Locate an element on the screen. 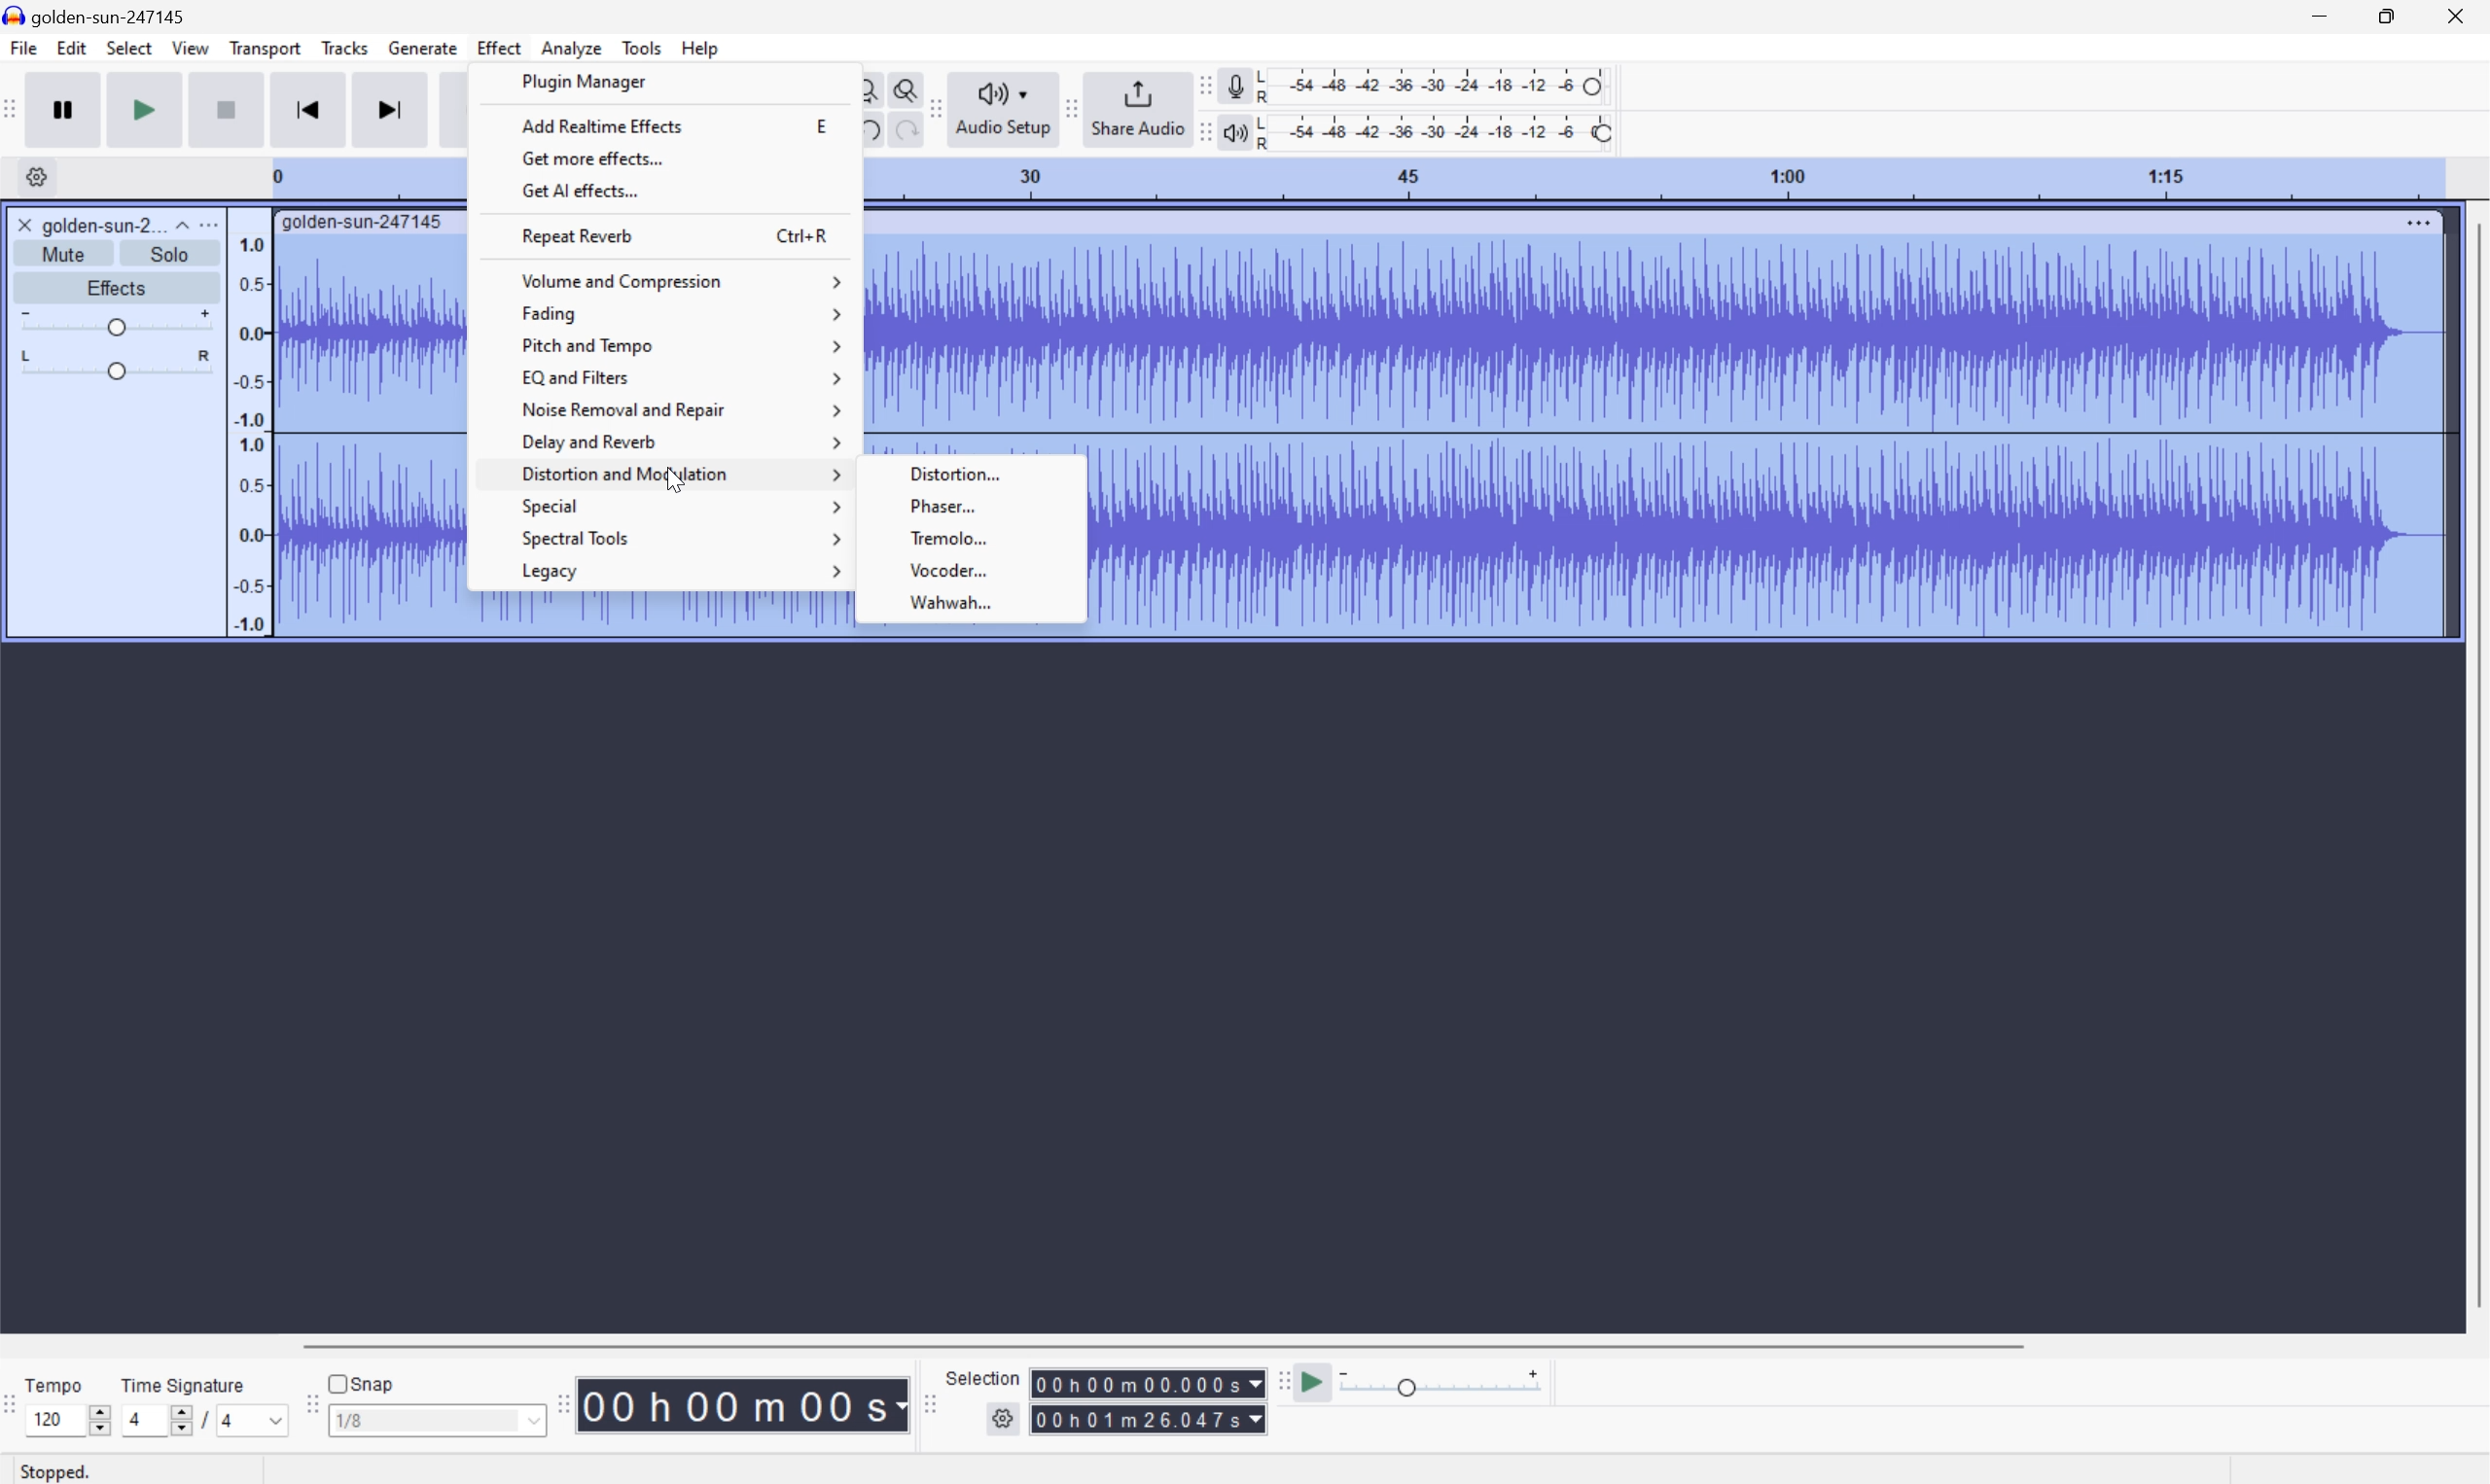  Edit is located at coordinates (70, 47).